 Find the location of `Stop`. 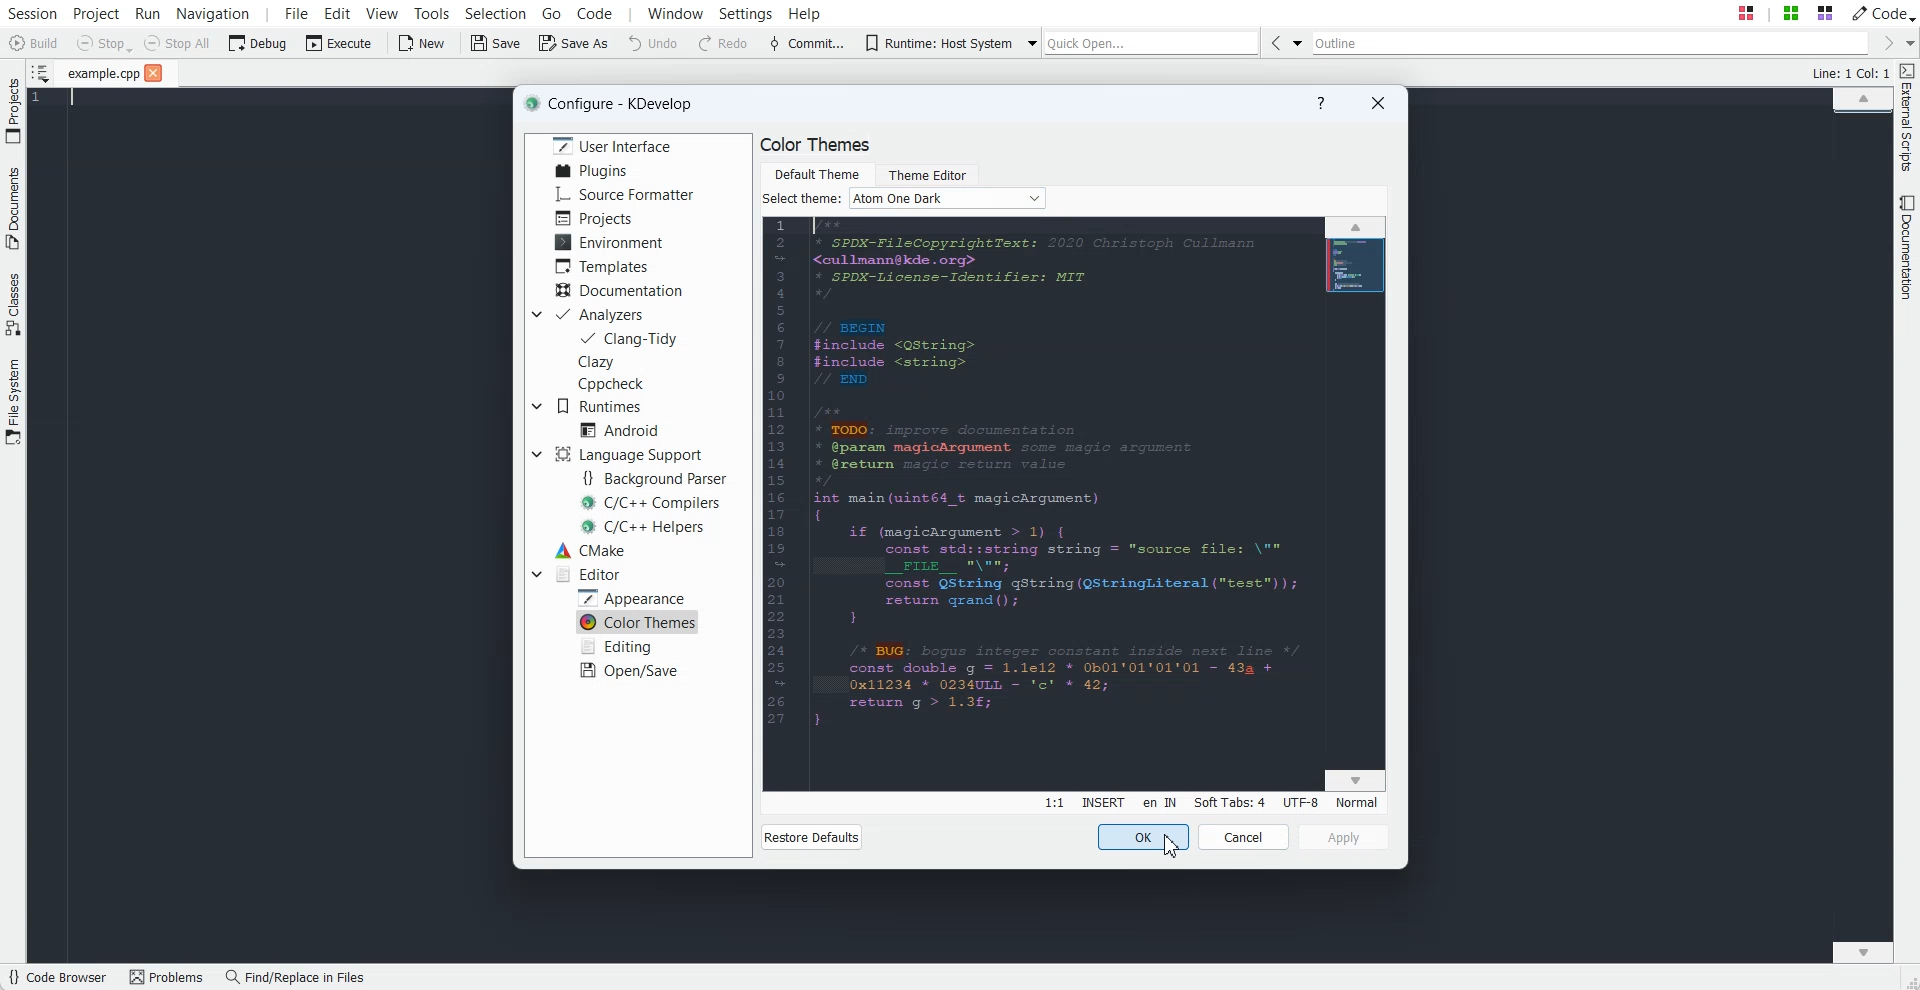

Stop is located at coordinates (104, 44).